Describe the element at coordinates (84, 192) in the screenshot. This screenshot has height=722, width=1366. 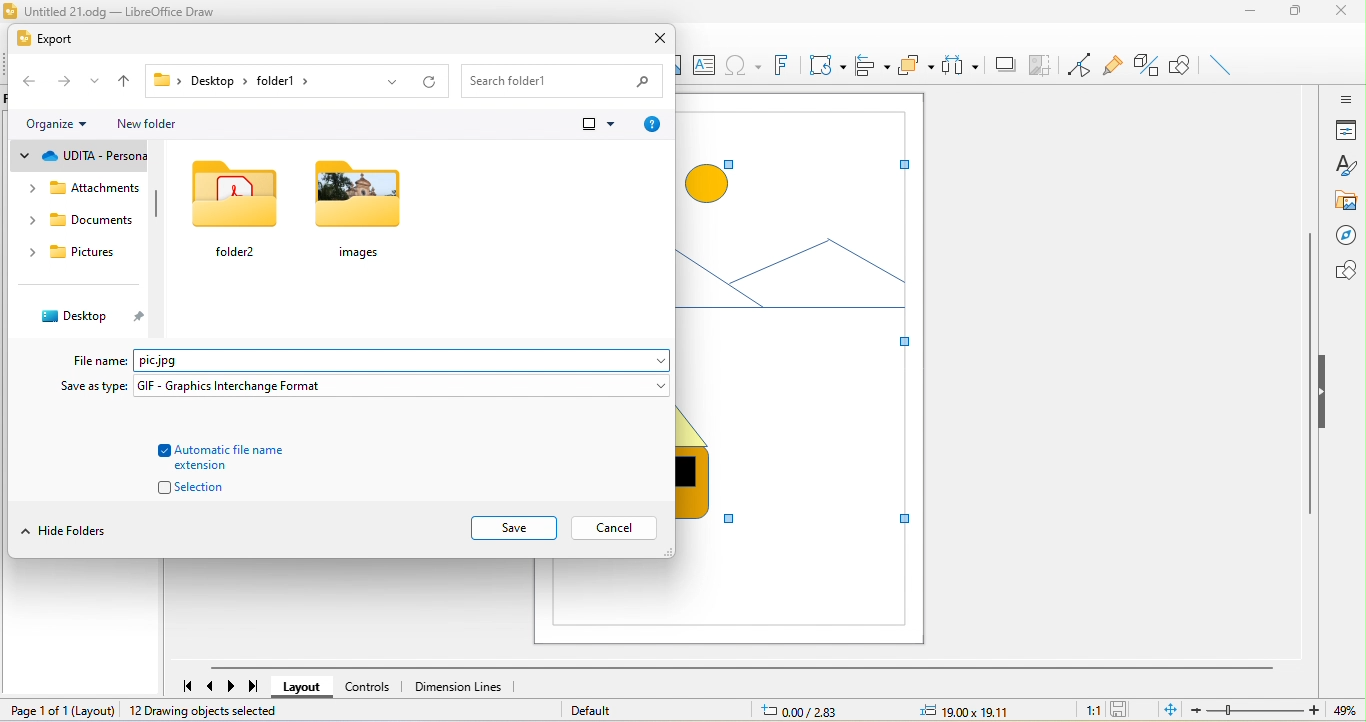
I see ` Attachments` at that location.